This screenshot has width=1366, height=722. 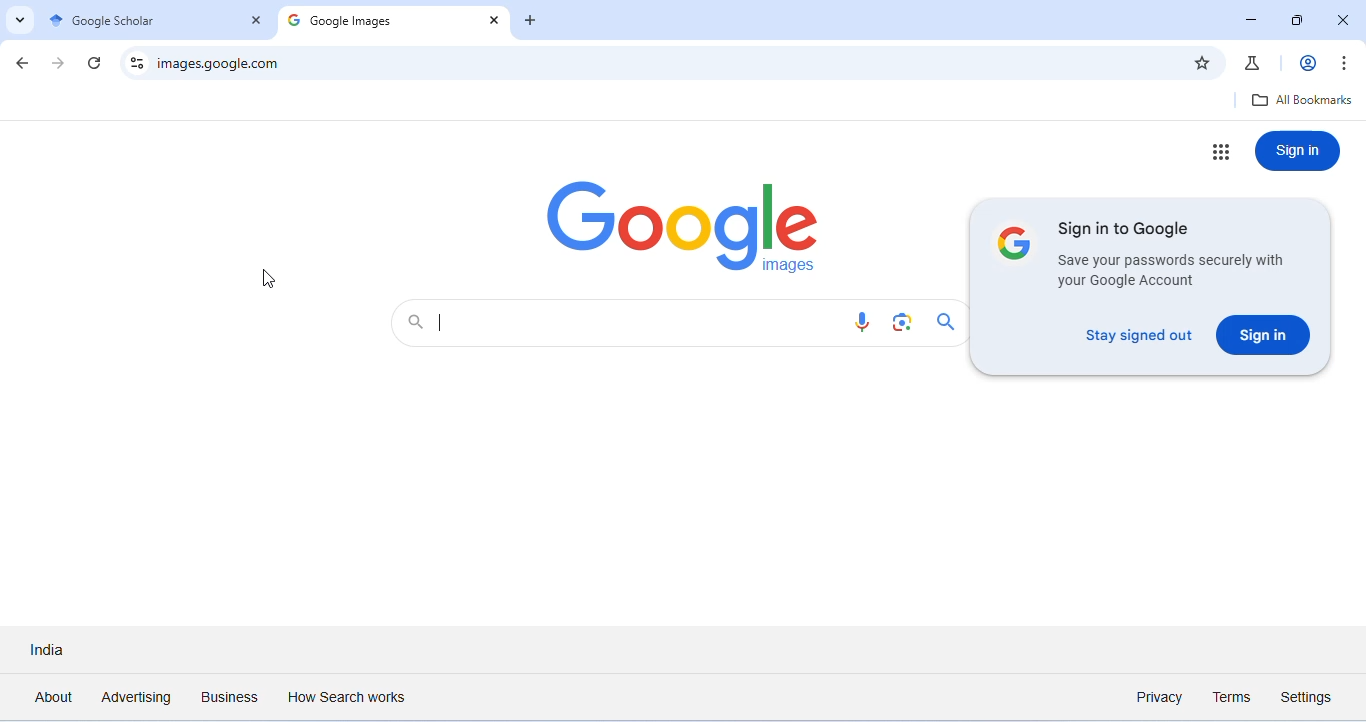 What do you see at coordinates (1343, 60) in the screenshot?
I see `customize and control chromium` at bounding box center [1343, 60].